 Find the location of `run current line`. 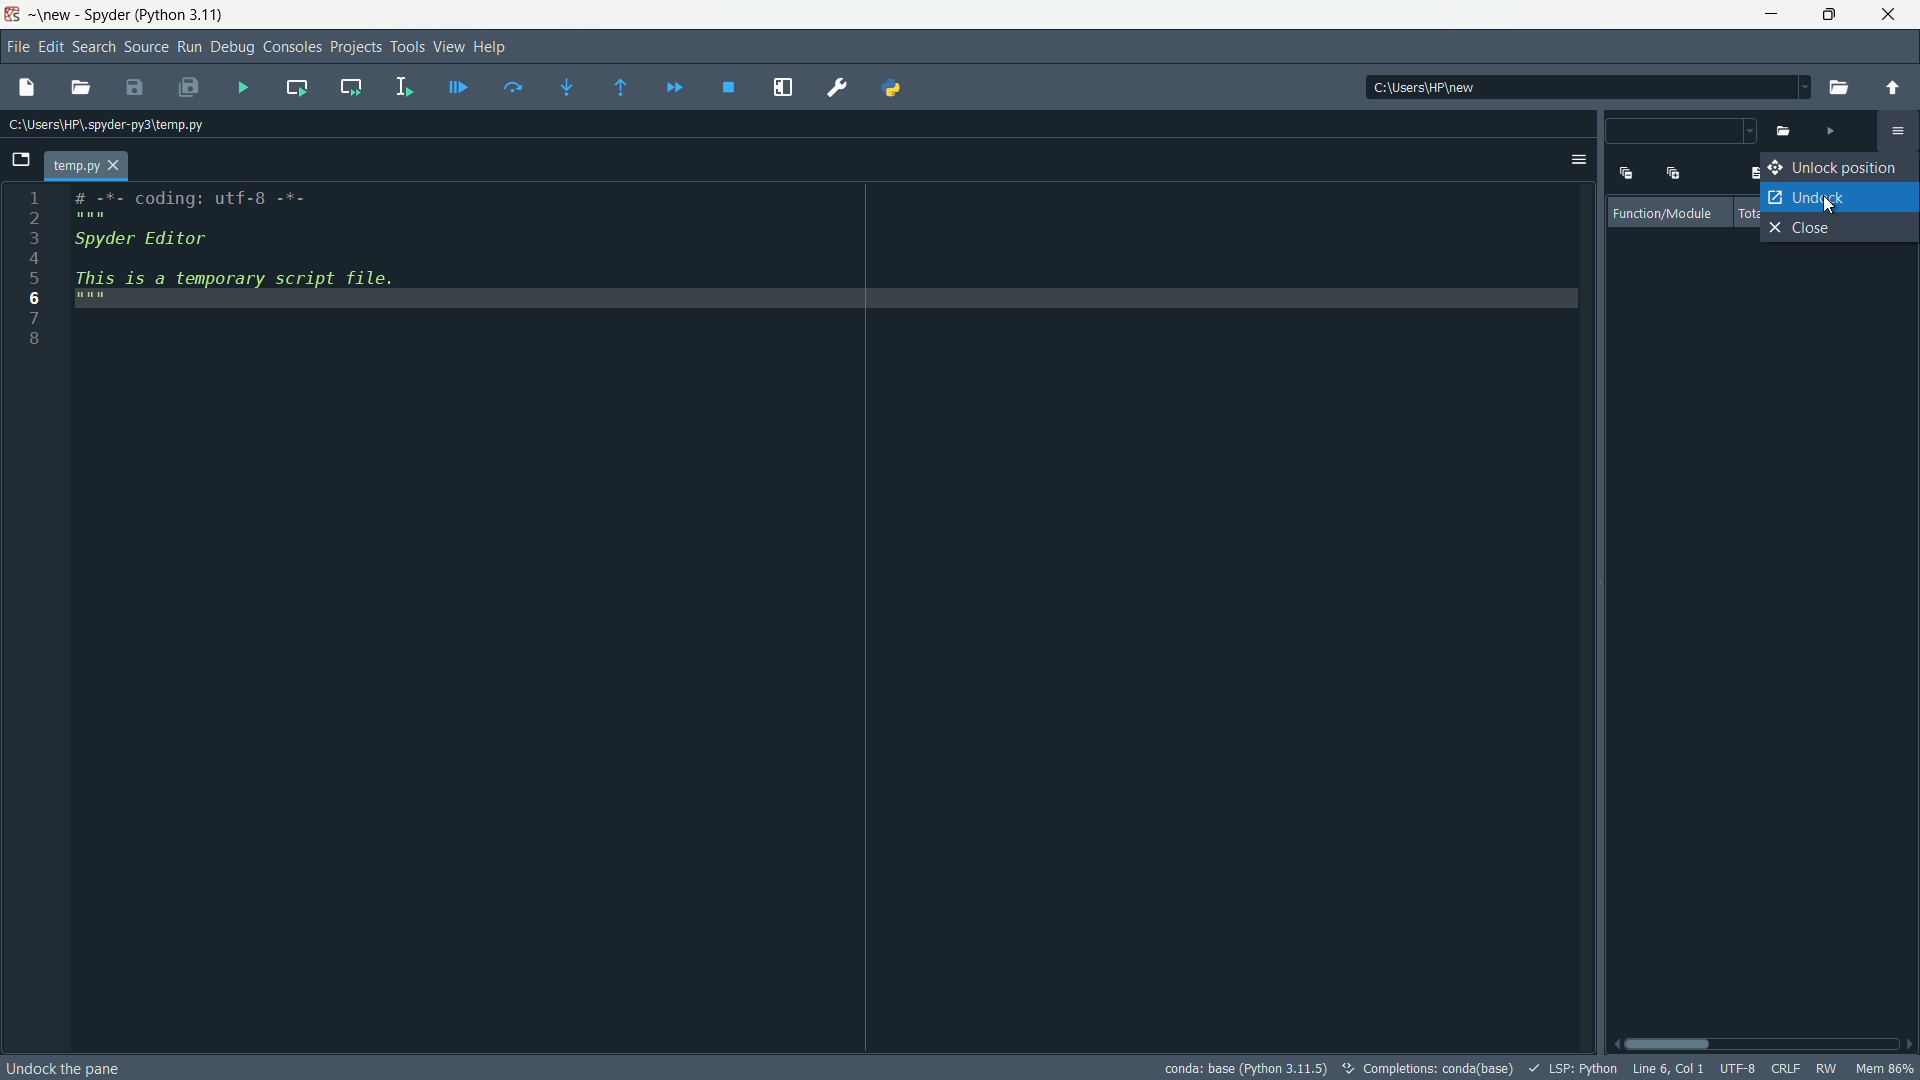

run current line is located at coordinates (514, 88).